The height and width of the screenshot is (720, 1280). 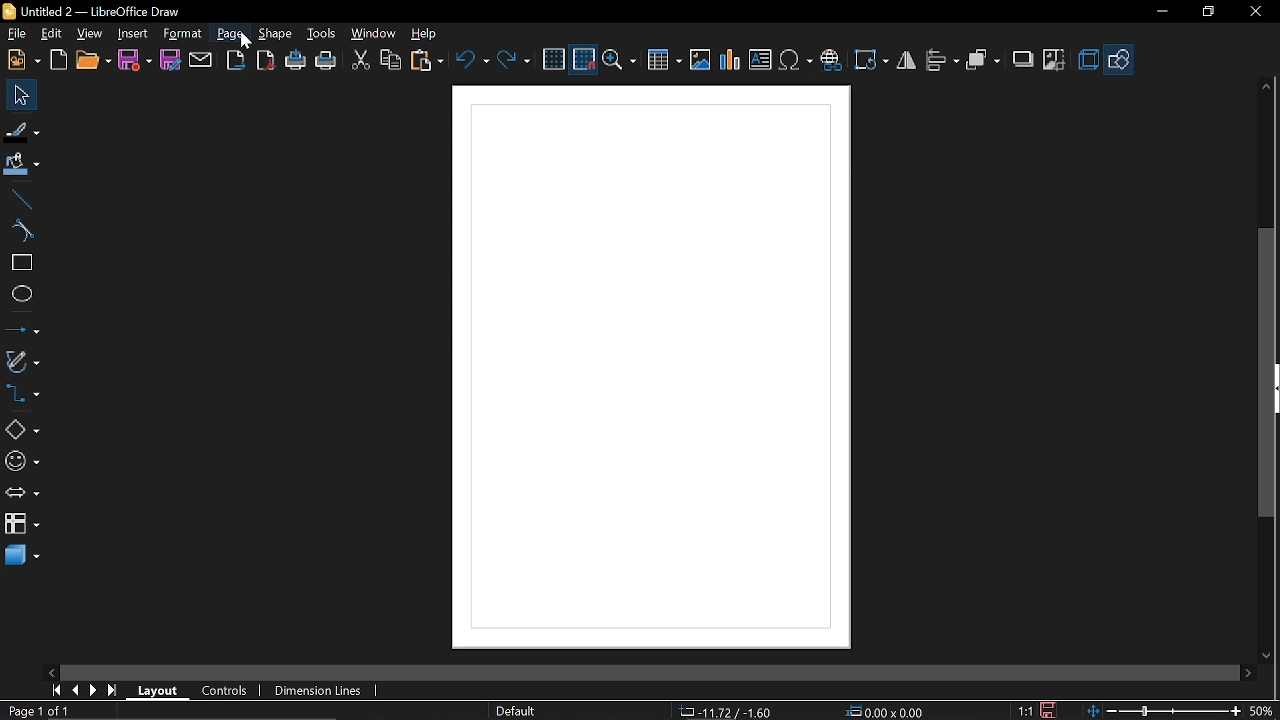 What do you see at coordinates (22, 428) in the screenshot?
I see `Shapes` at bounding box center [22, 428].